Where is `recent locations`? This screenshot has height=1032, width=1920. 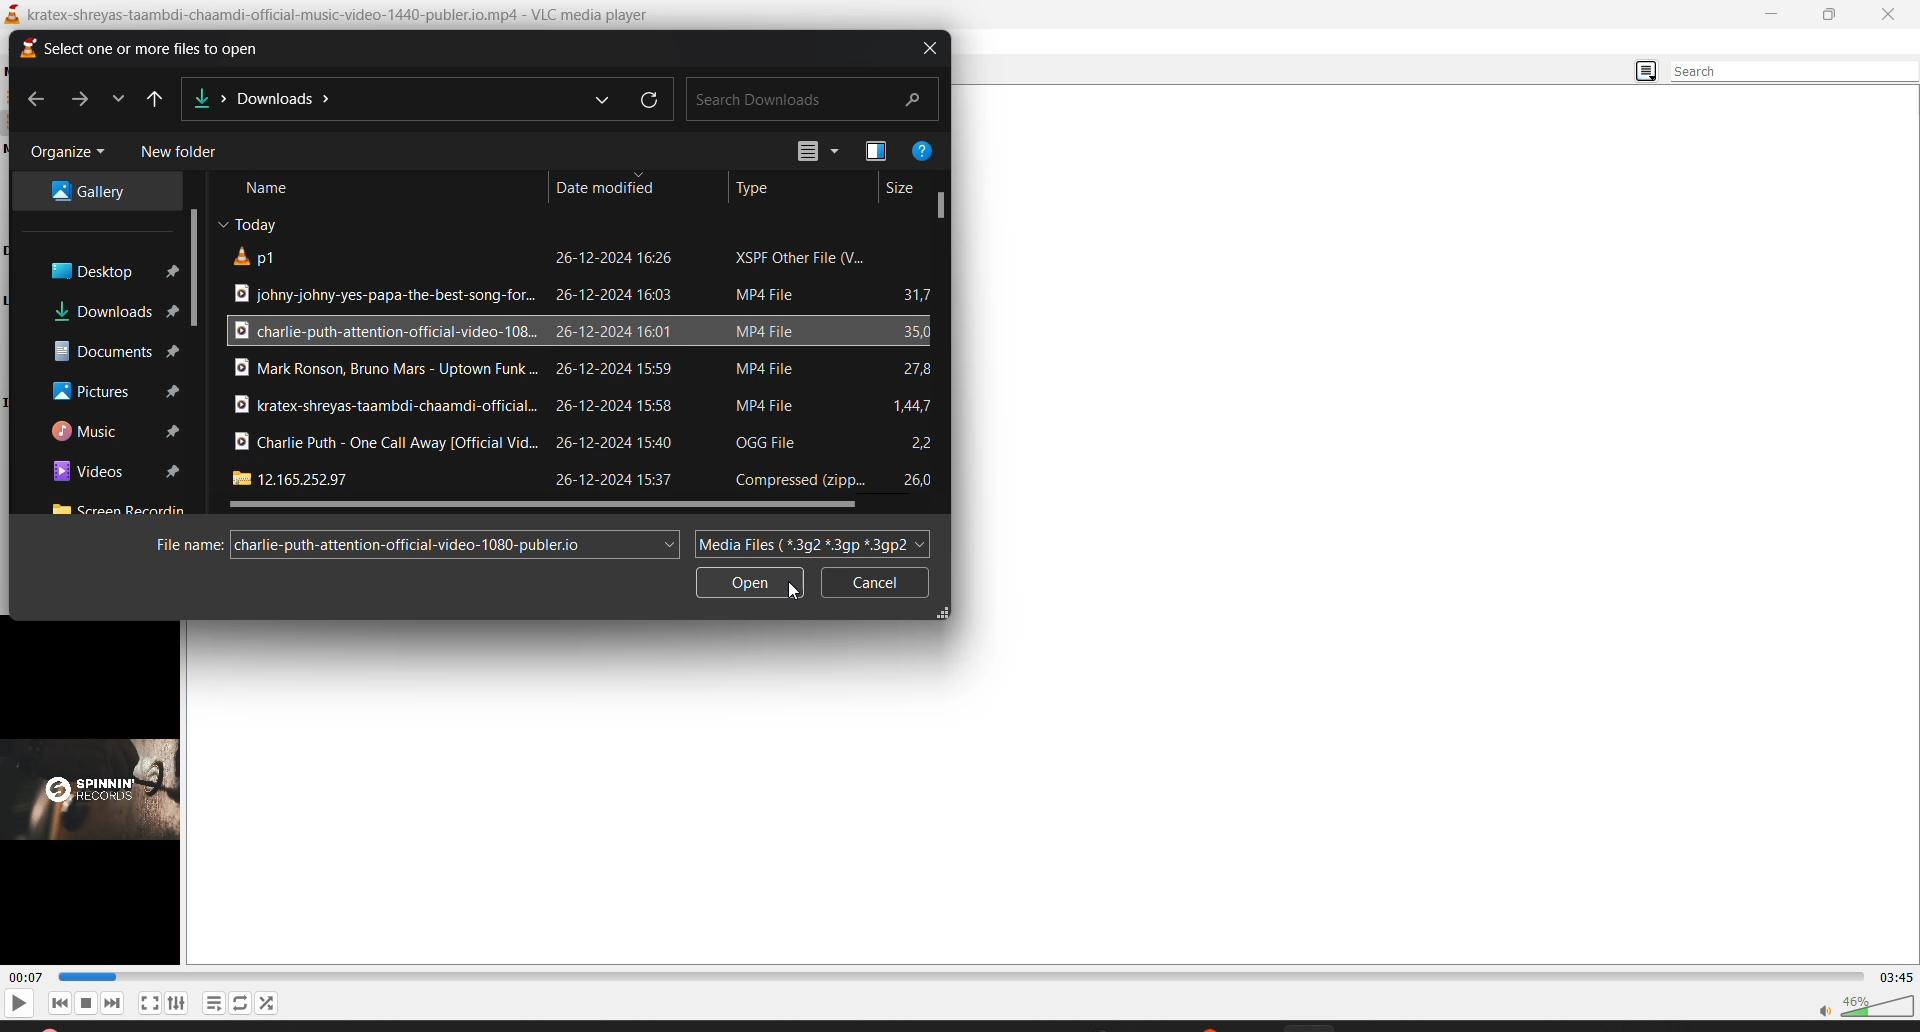 recent locations is located at coordinates (120, 100).